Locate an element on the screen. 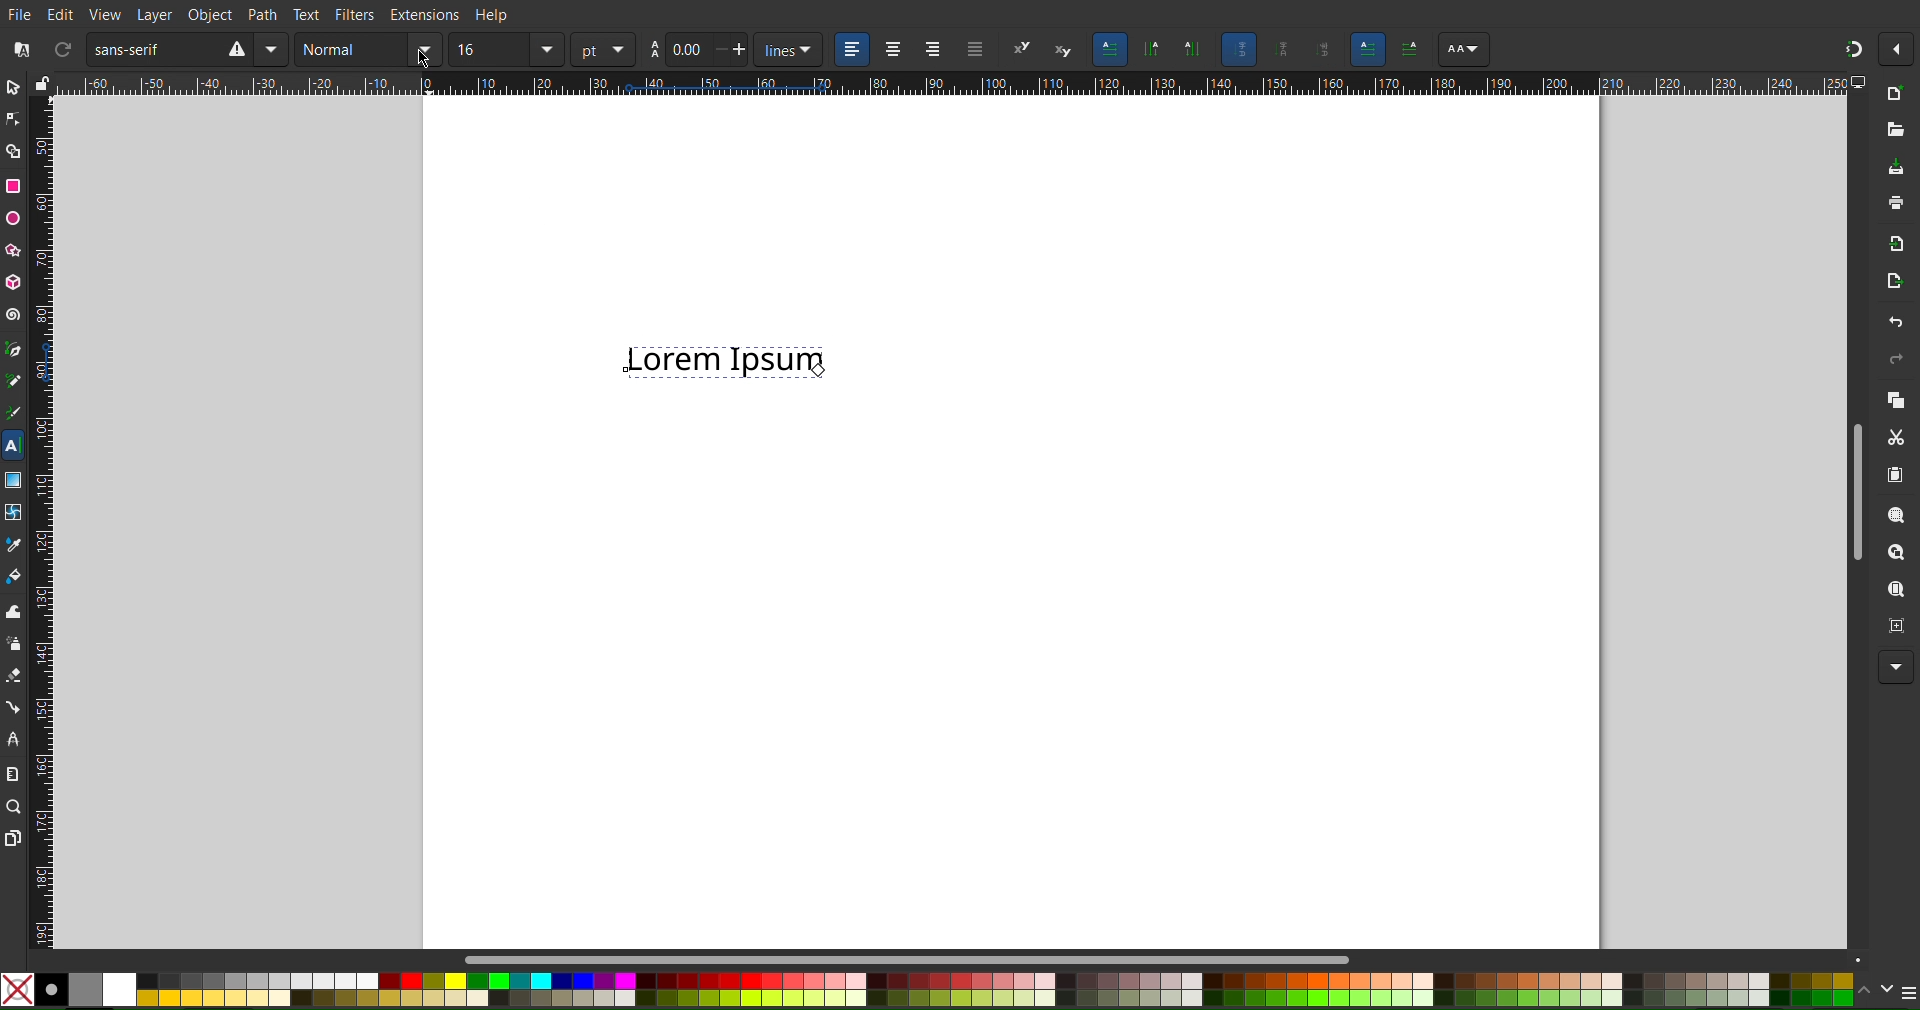 Image resolution: width=1920 pixels, height=1010 pixels. Super script is located at coordinates (1021, 49).